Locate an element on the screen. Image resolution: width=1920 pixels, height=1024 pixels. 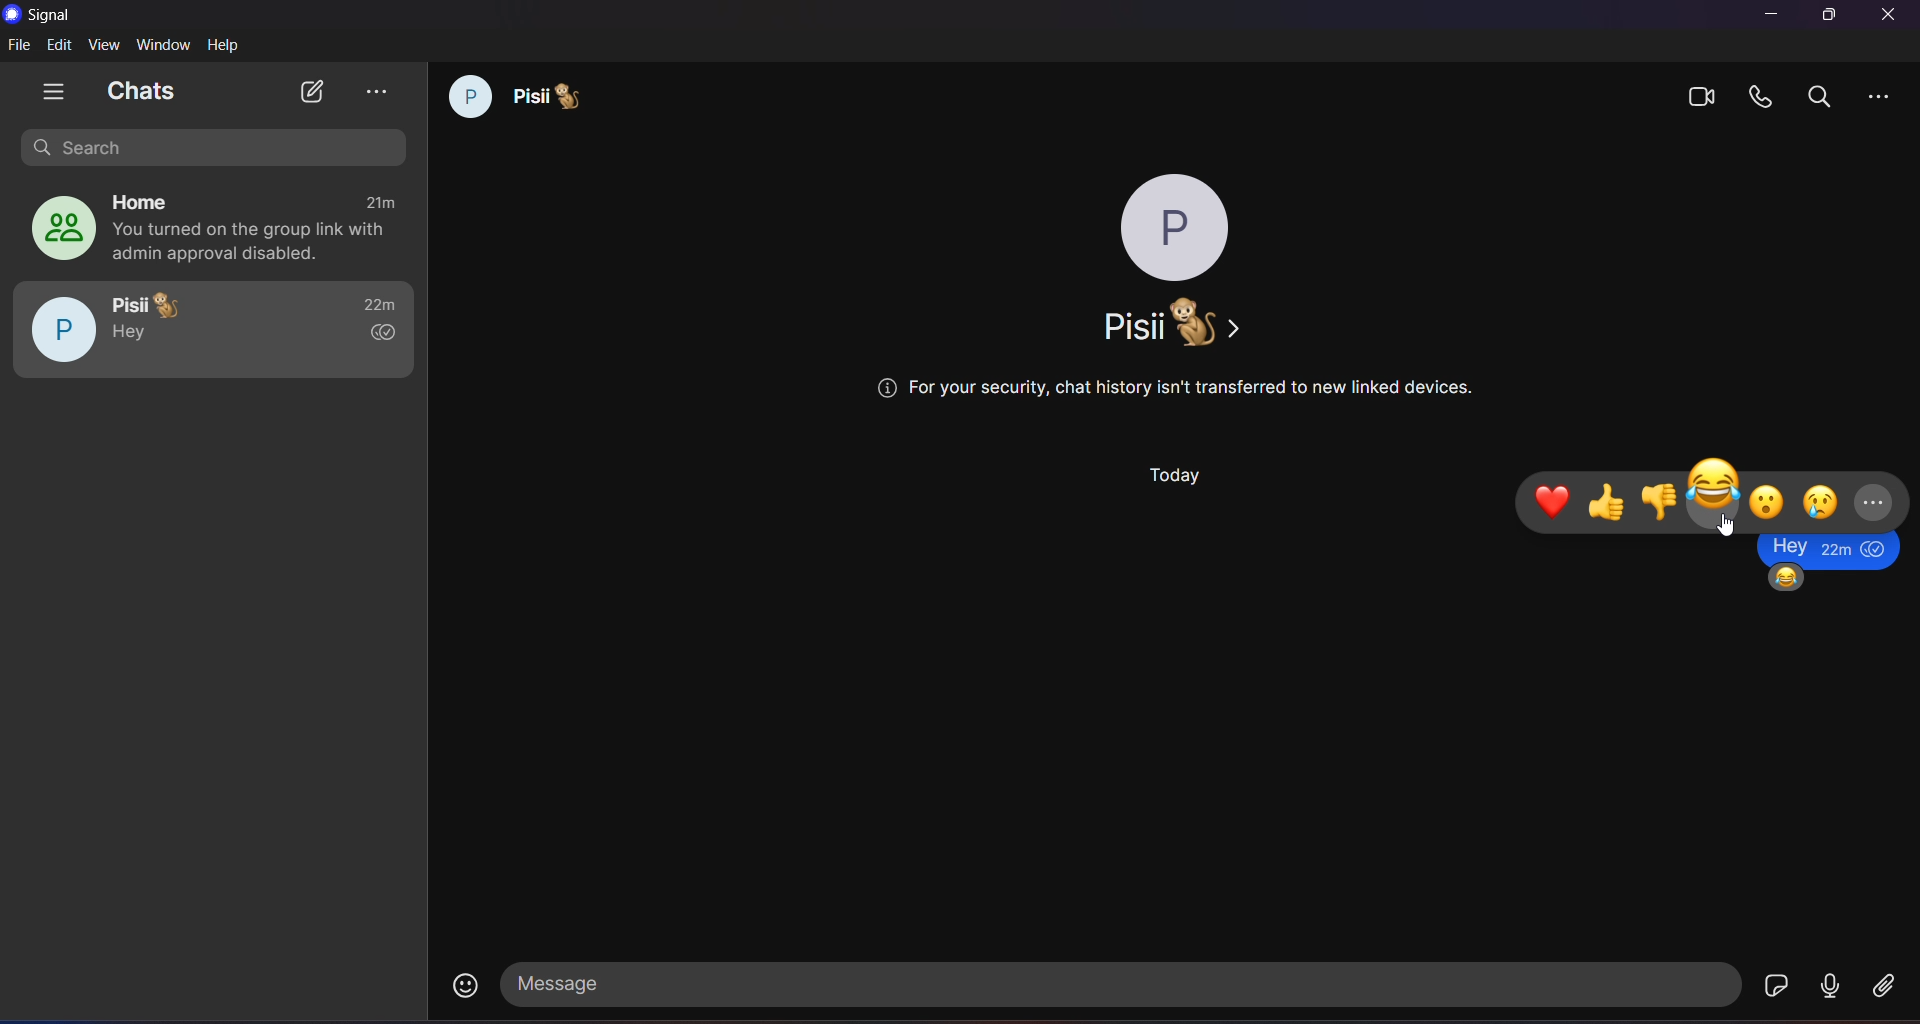
chat is located at coordinates (511, 94).